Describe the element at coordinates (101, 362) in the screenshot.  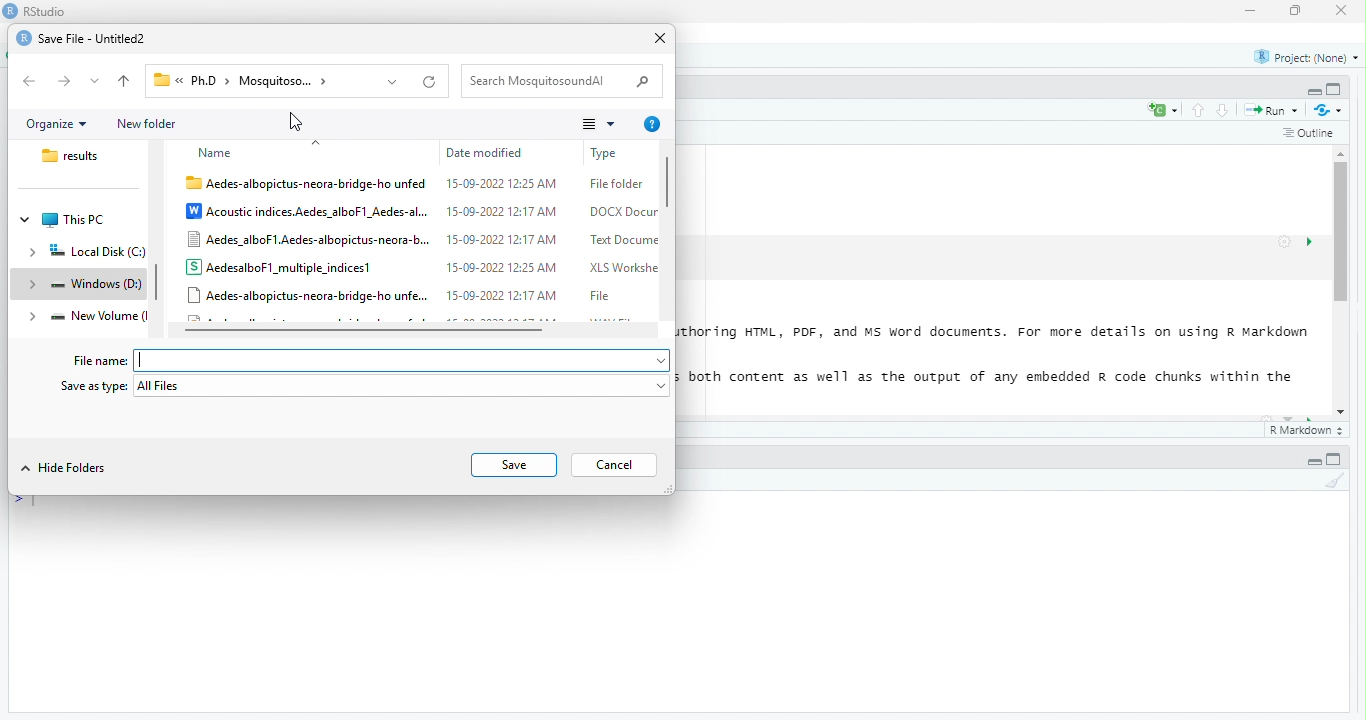
I see `File name:` at that location.